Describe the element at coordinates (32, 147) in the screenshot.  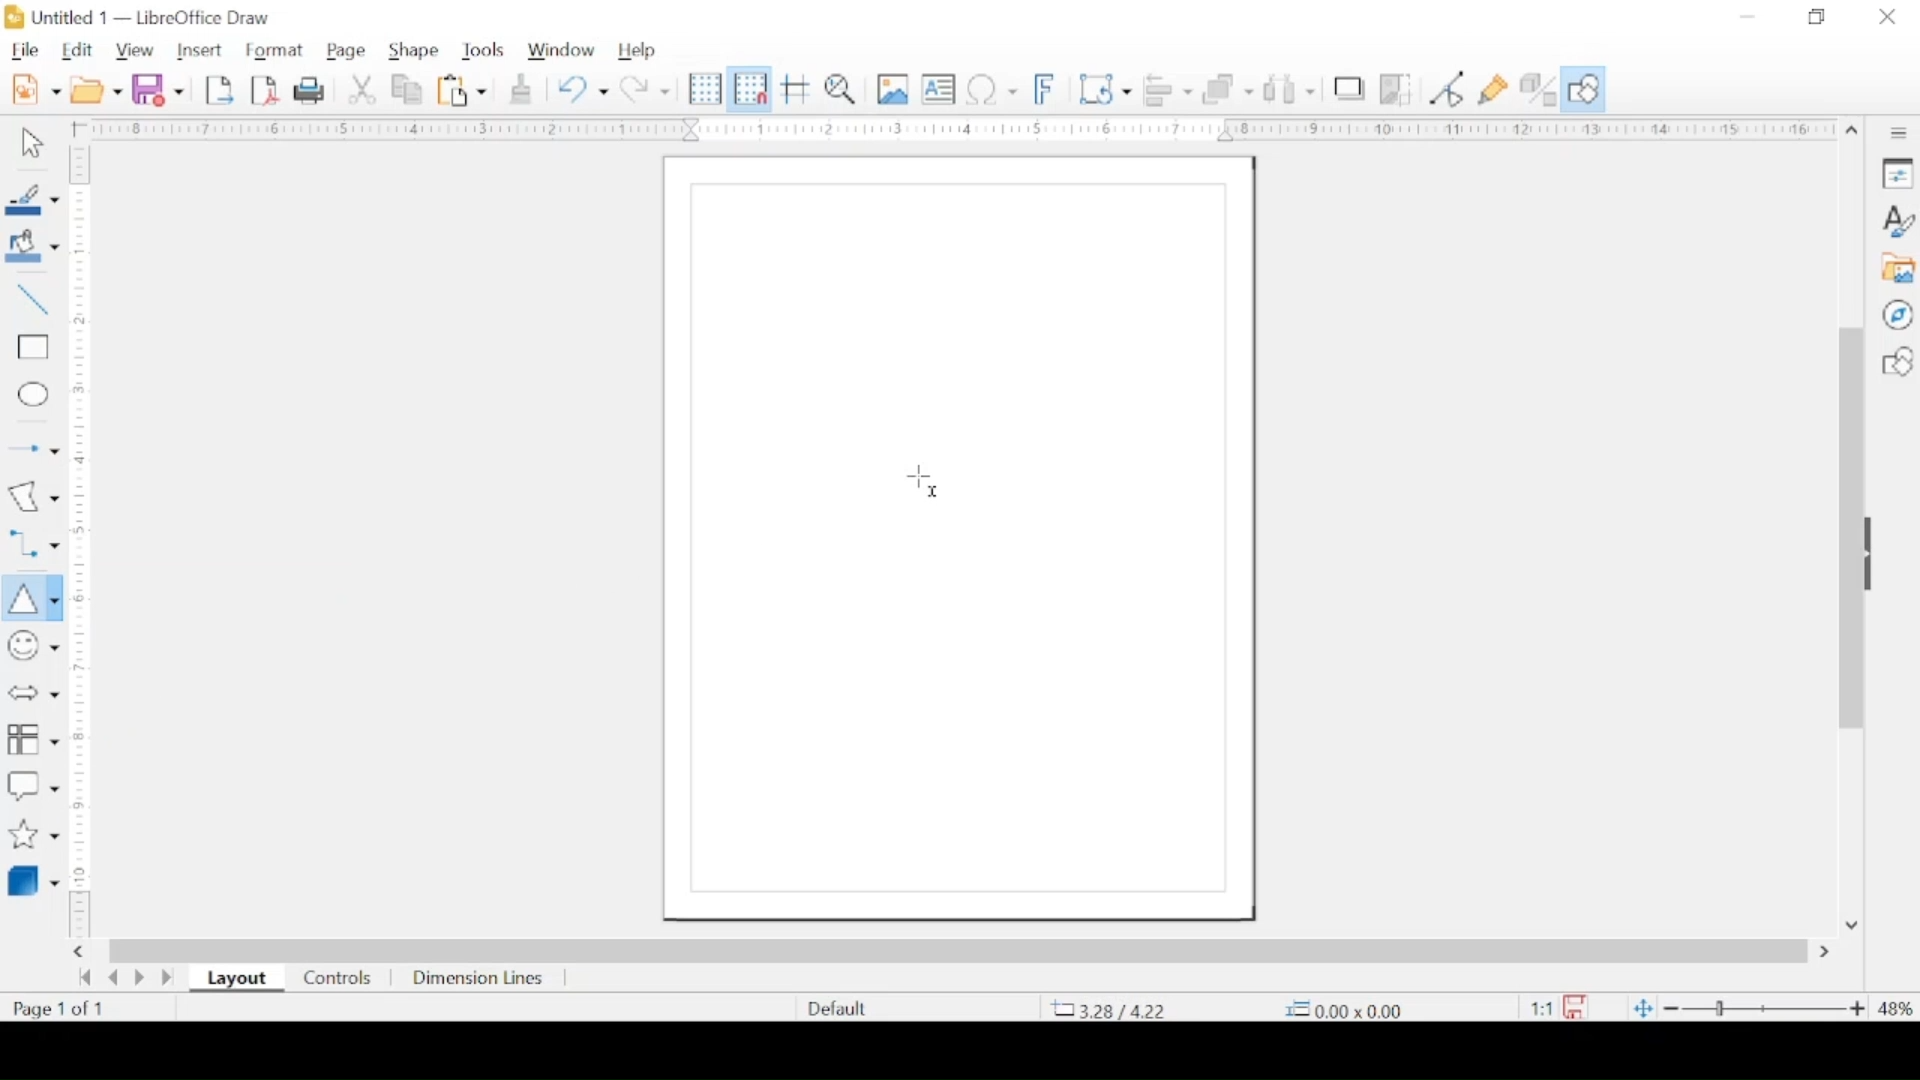
I see `select` at that location.